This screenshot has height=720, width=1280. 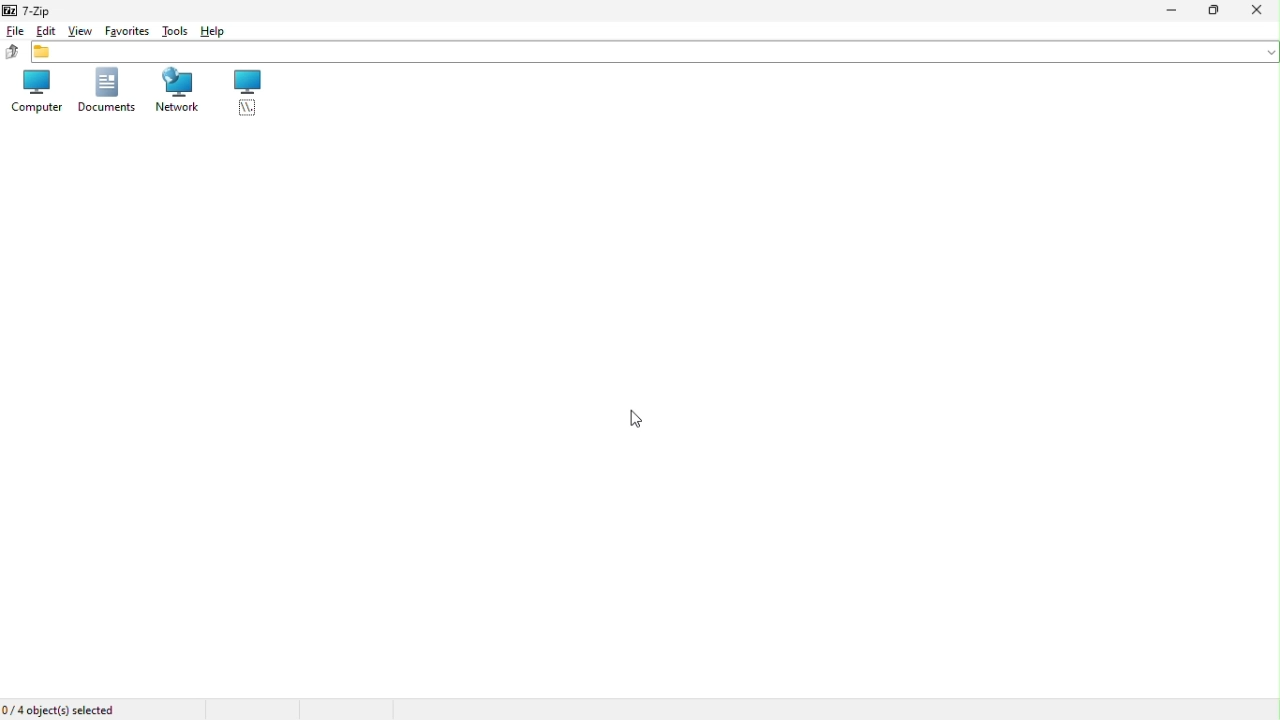 What do you see at coordinates (45, 32) in the screenshot?
I see `Edit` at bounding box center [45, 32].